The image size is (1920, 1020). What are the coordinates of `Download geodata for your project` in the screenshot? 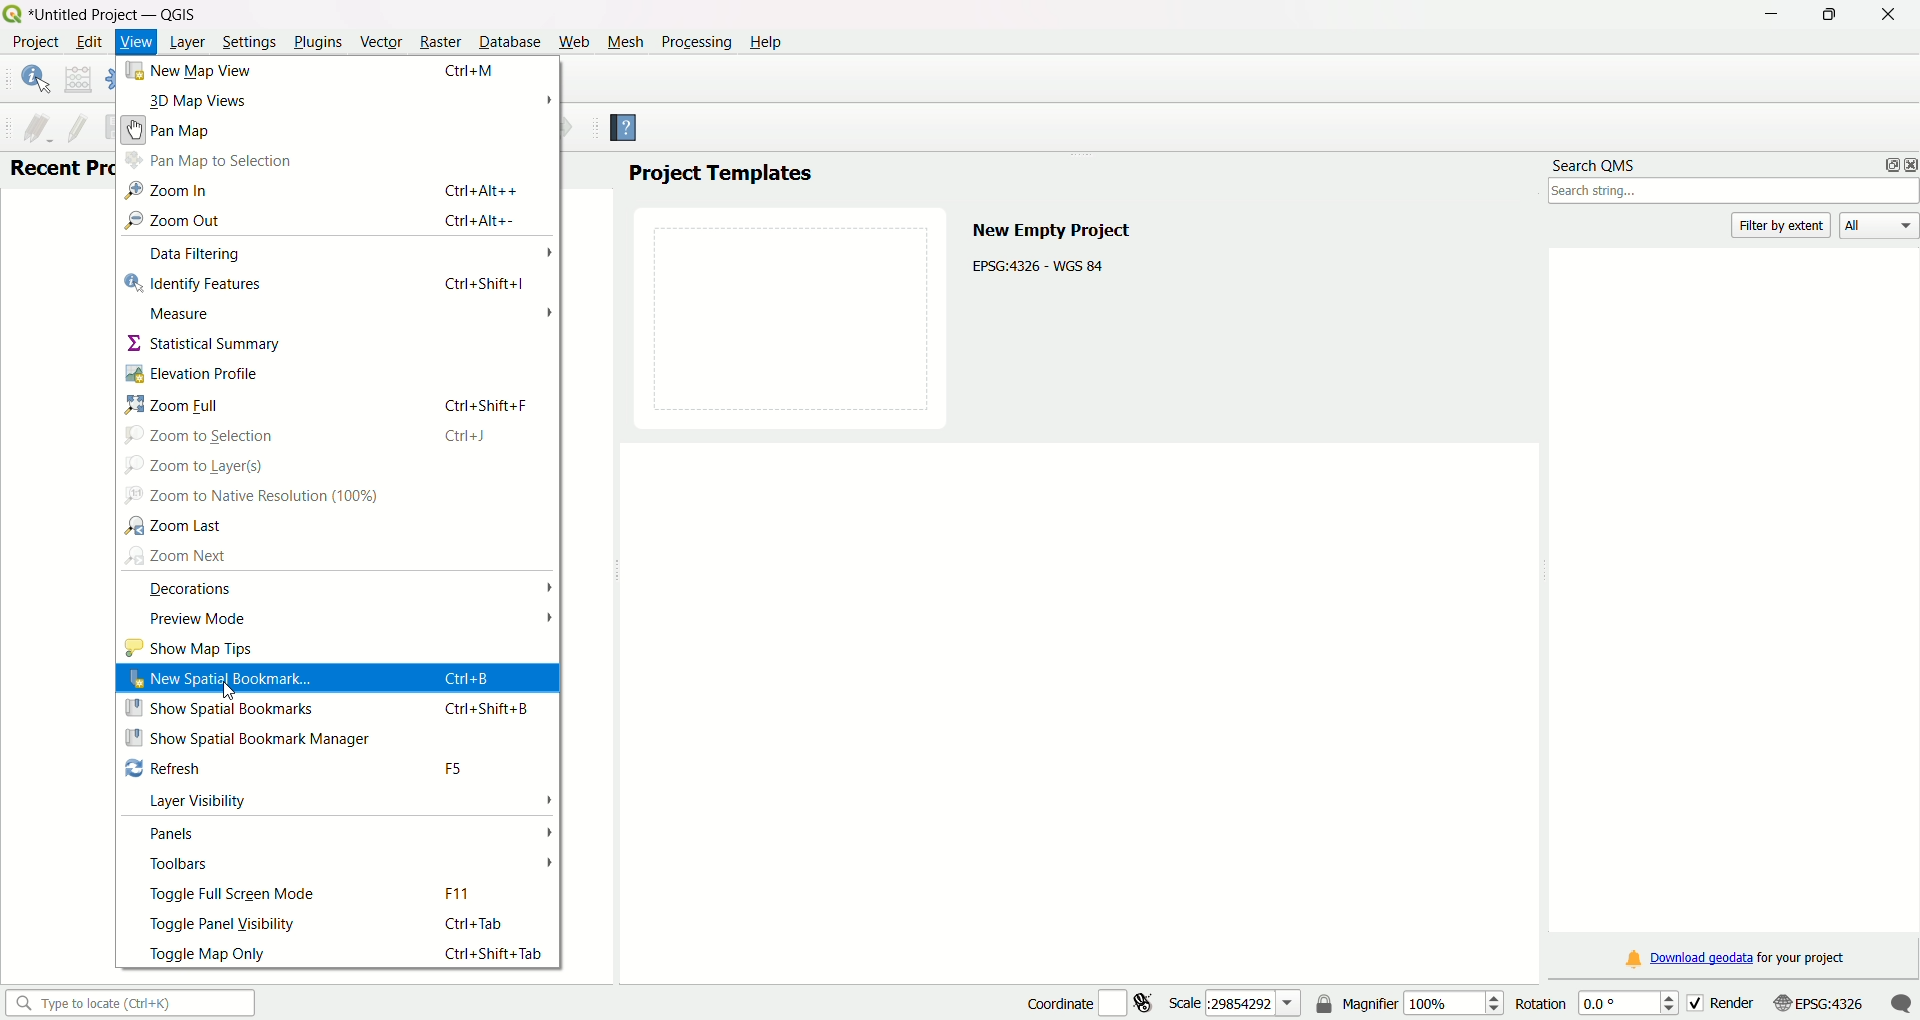 It's located at (1737, 960).